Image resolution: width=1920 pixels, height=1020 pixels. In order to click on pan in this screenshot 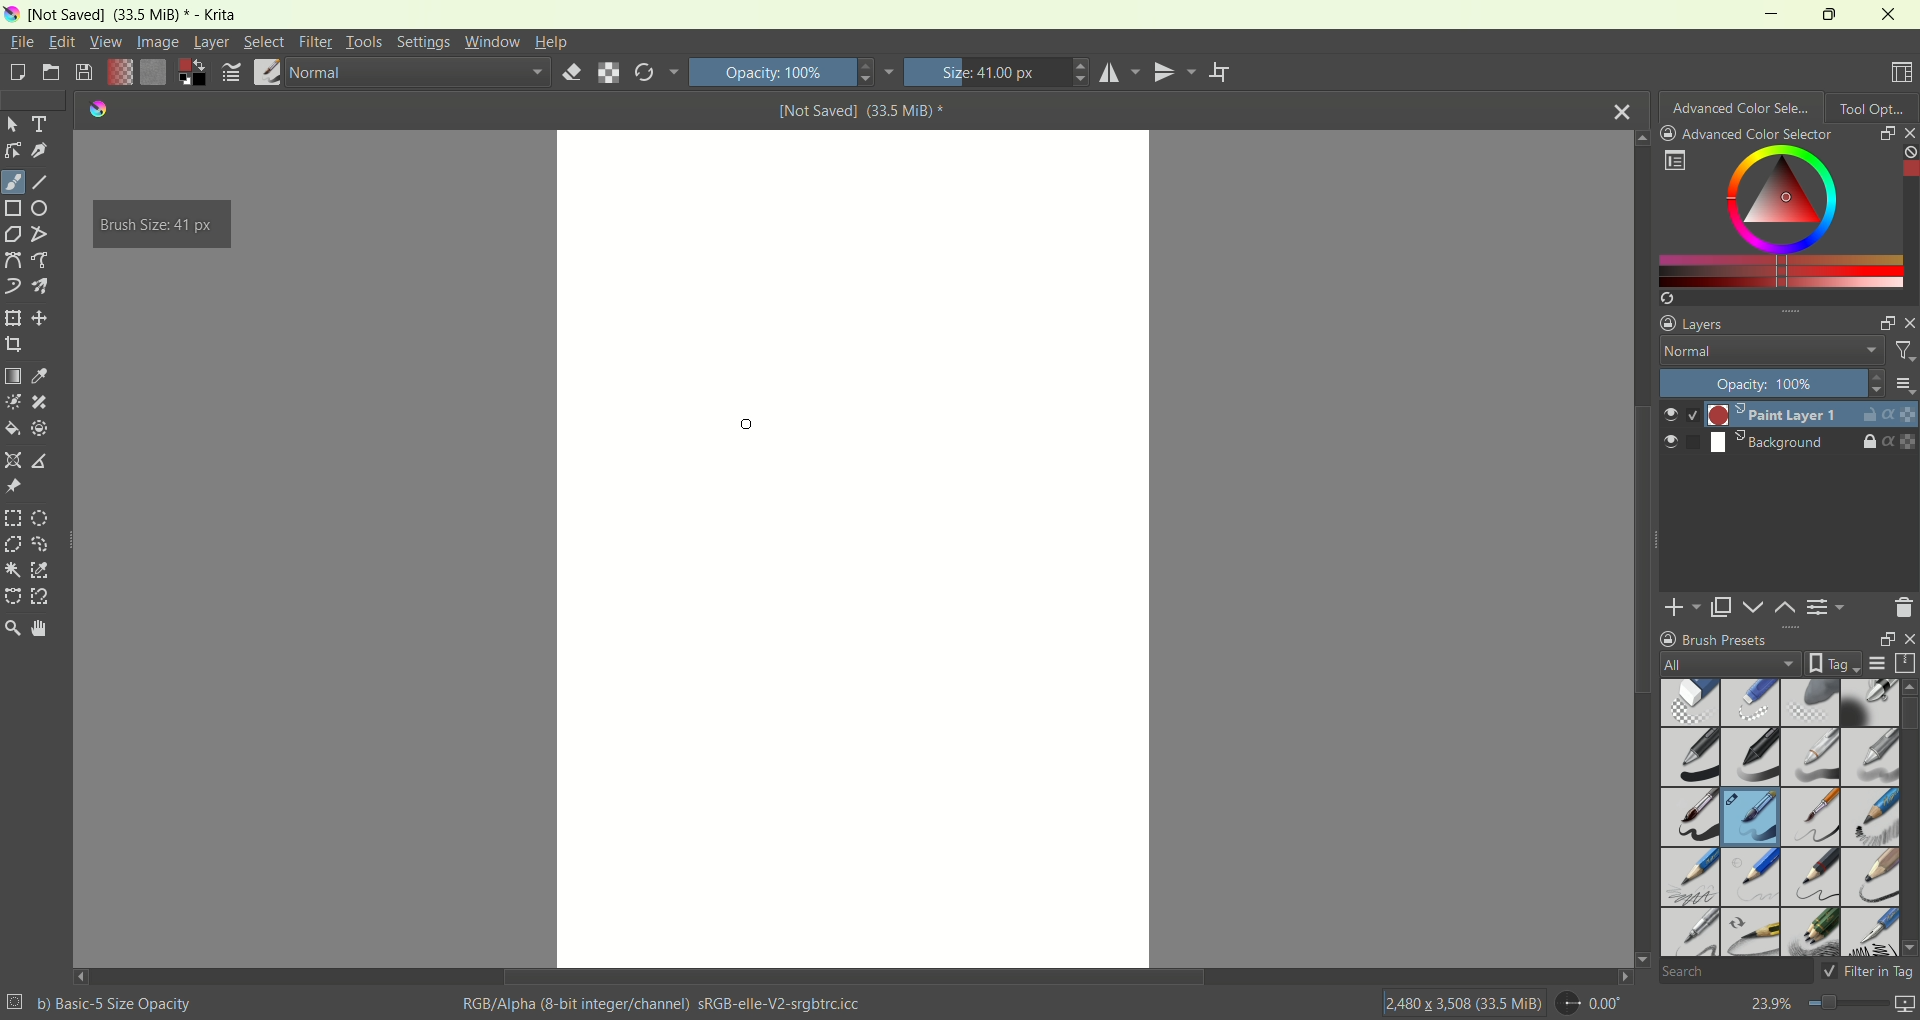, I will do `click(37, 627)`.